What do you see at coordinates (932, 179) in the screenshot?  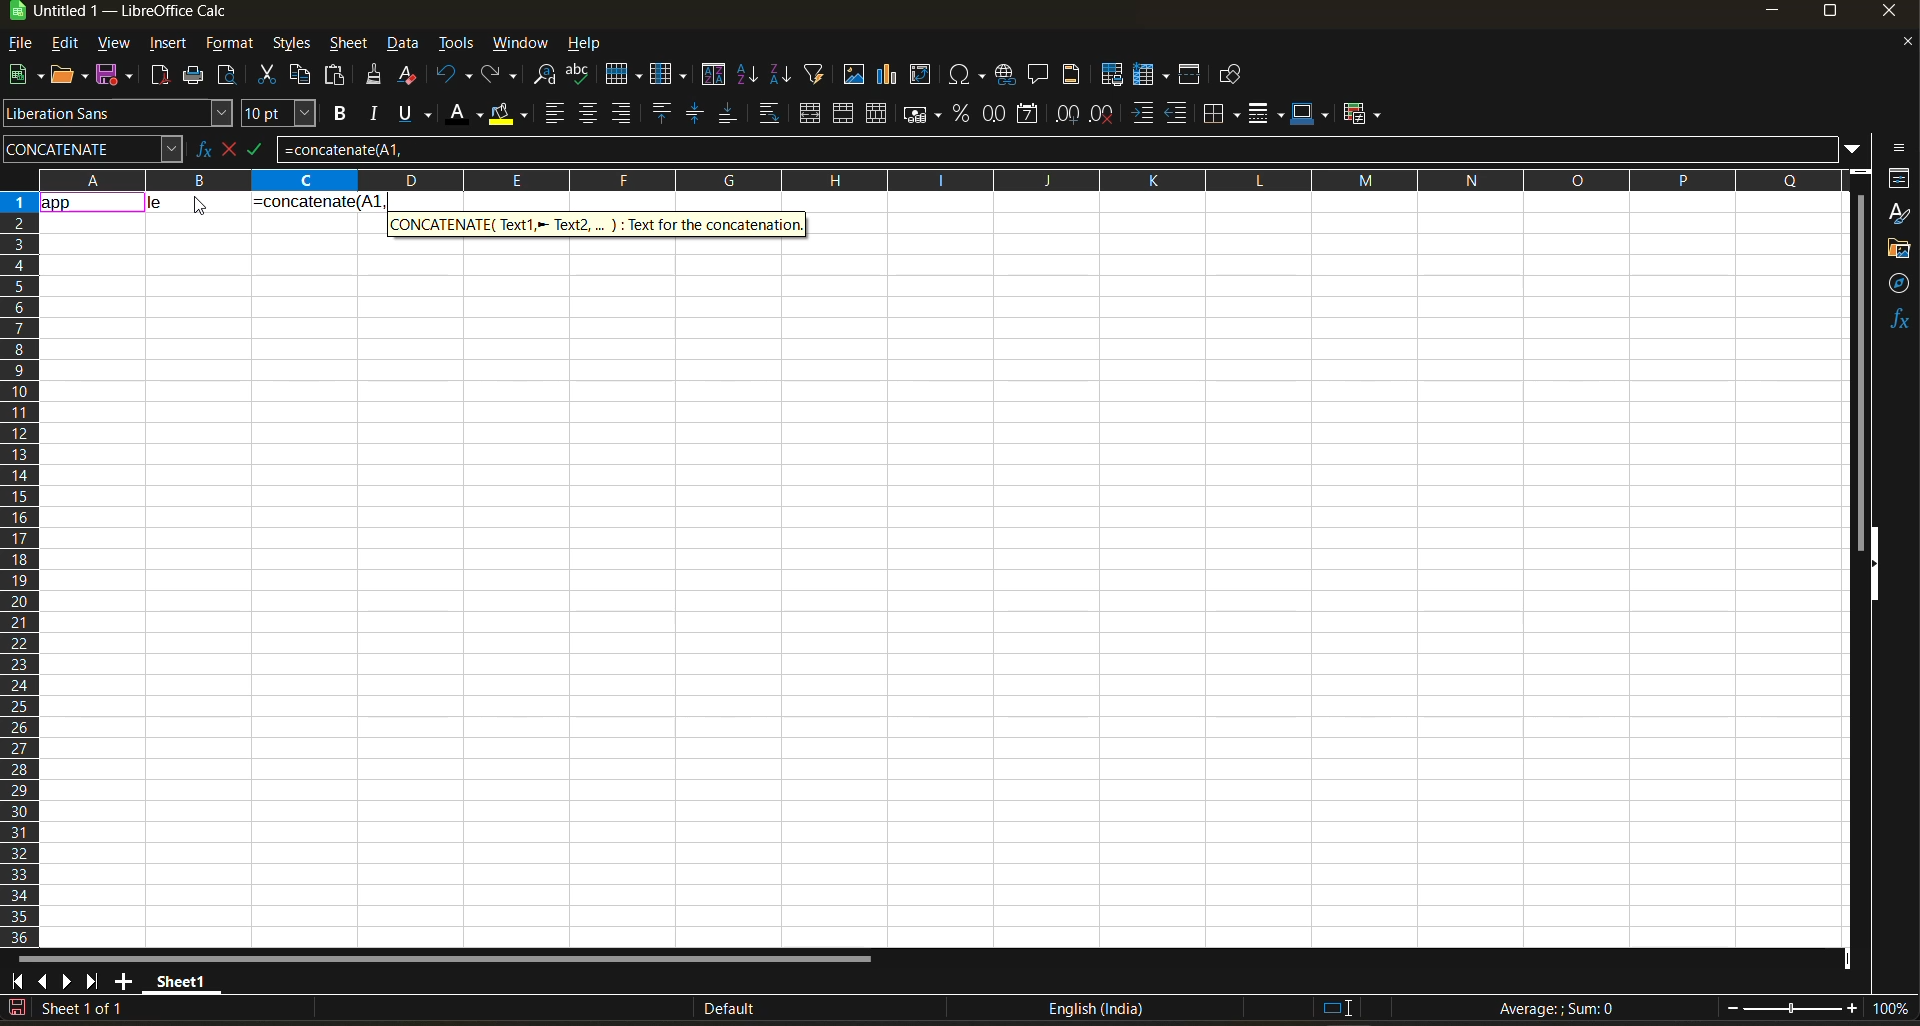 I see `rows` at bounding box center [932, 179].